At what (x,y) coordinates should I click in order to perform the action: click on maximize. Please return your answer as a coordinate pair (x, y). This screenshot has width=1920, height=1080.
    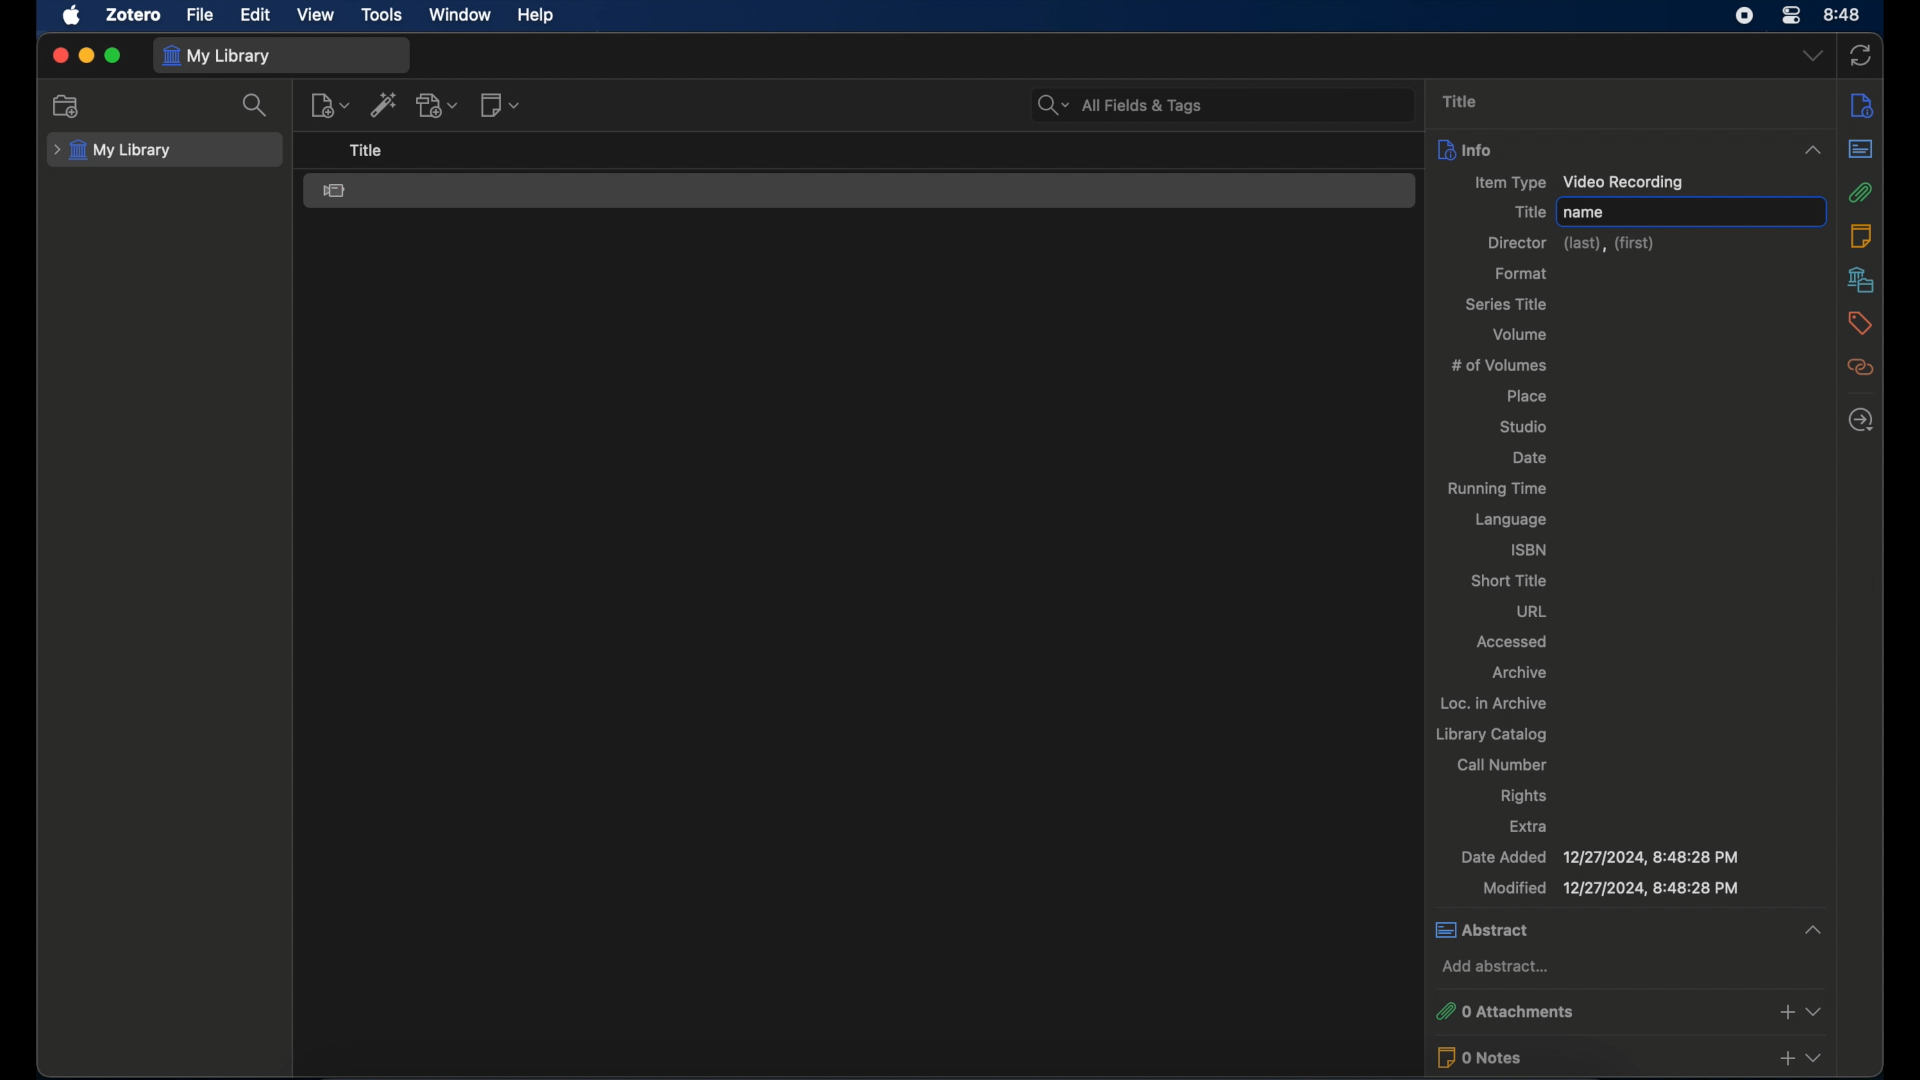
    Looking at the image, I should click on (113, 55).